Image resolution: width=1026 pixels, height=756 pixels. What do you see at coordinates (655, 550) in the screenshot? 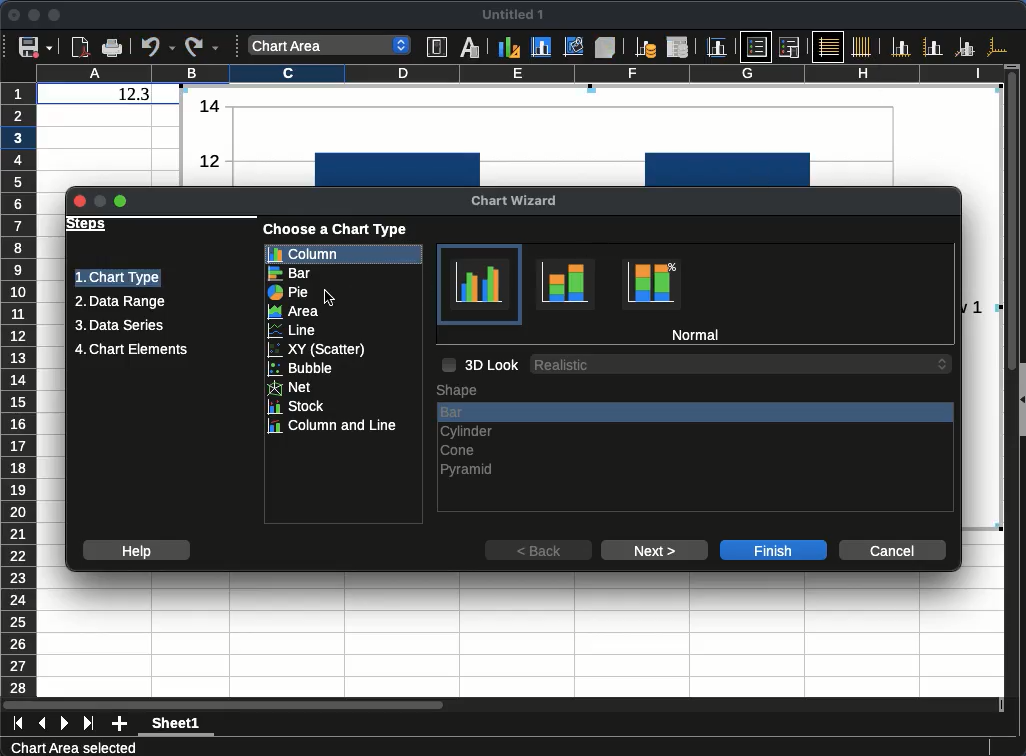
I see `next` at bounding box center [655, 550].